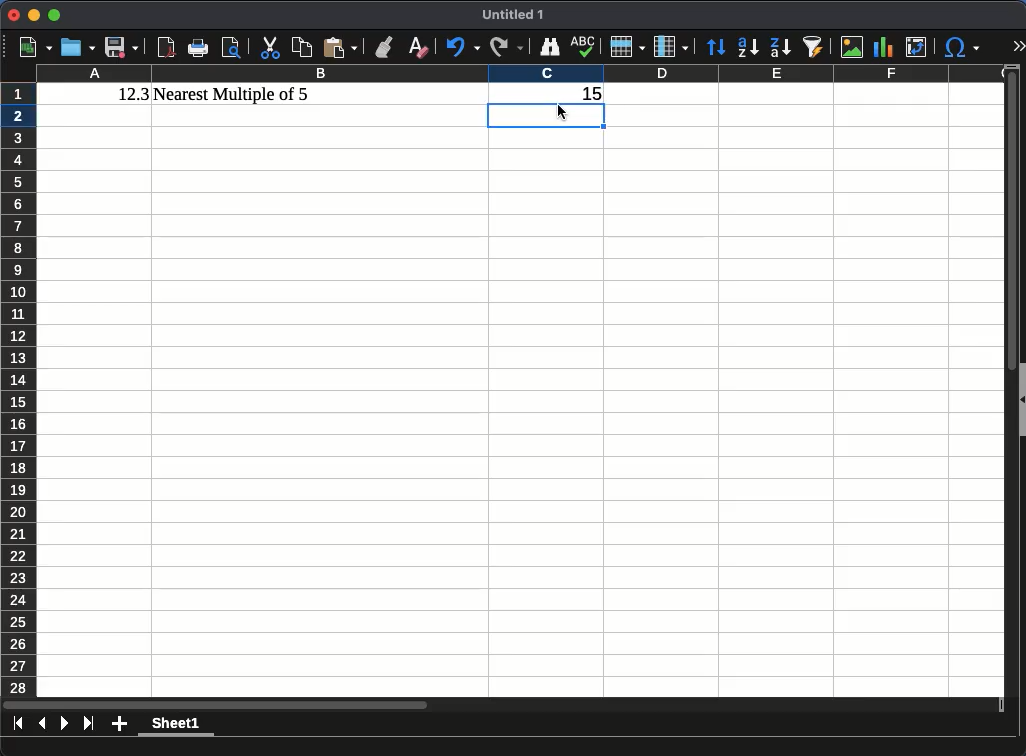 This screenshot has width=1026, height=756. Describe the element at coordinates (33, 14) in the screenshot. I see `minimize` at that location.